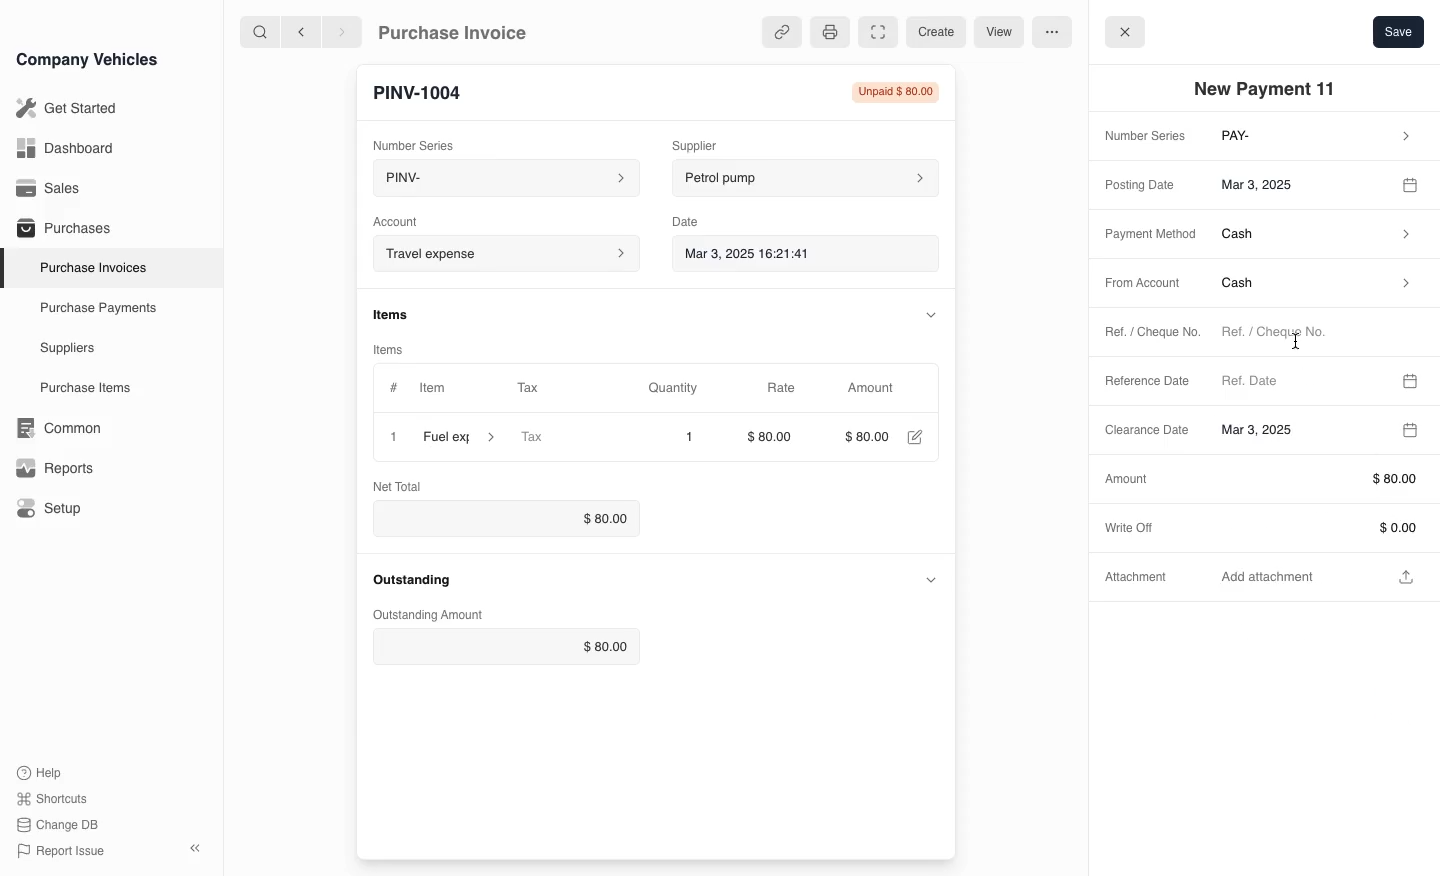 Image resolution: width=1440 pixels, height=876 pixels. I want to click on previous, so click(299, 31).